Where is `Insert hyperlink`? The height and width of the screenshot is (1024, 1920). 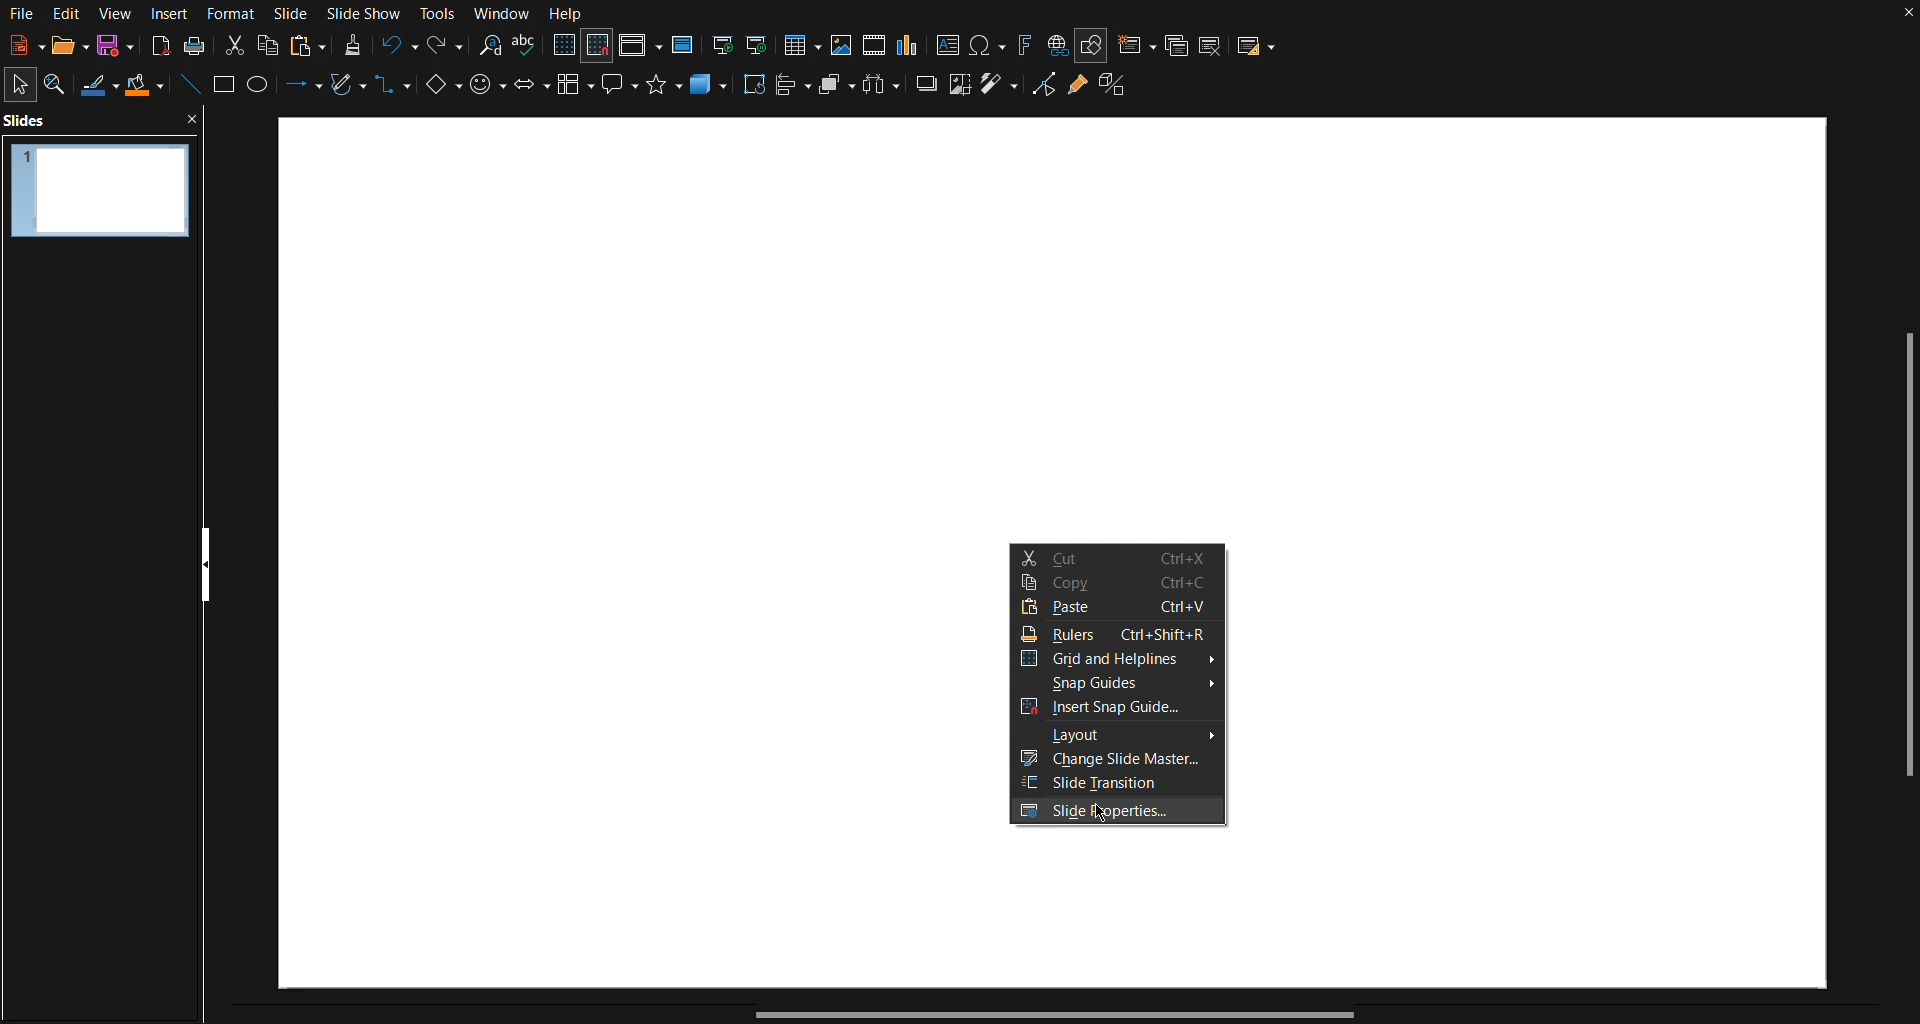 Insert hyperlink is located at coordinates (1057, 44).